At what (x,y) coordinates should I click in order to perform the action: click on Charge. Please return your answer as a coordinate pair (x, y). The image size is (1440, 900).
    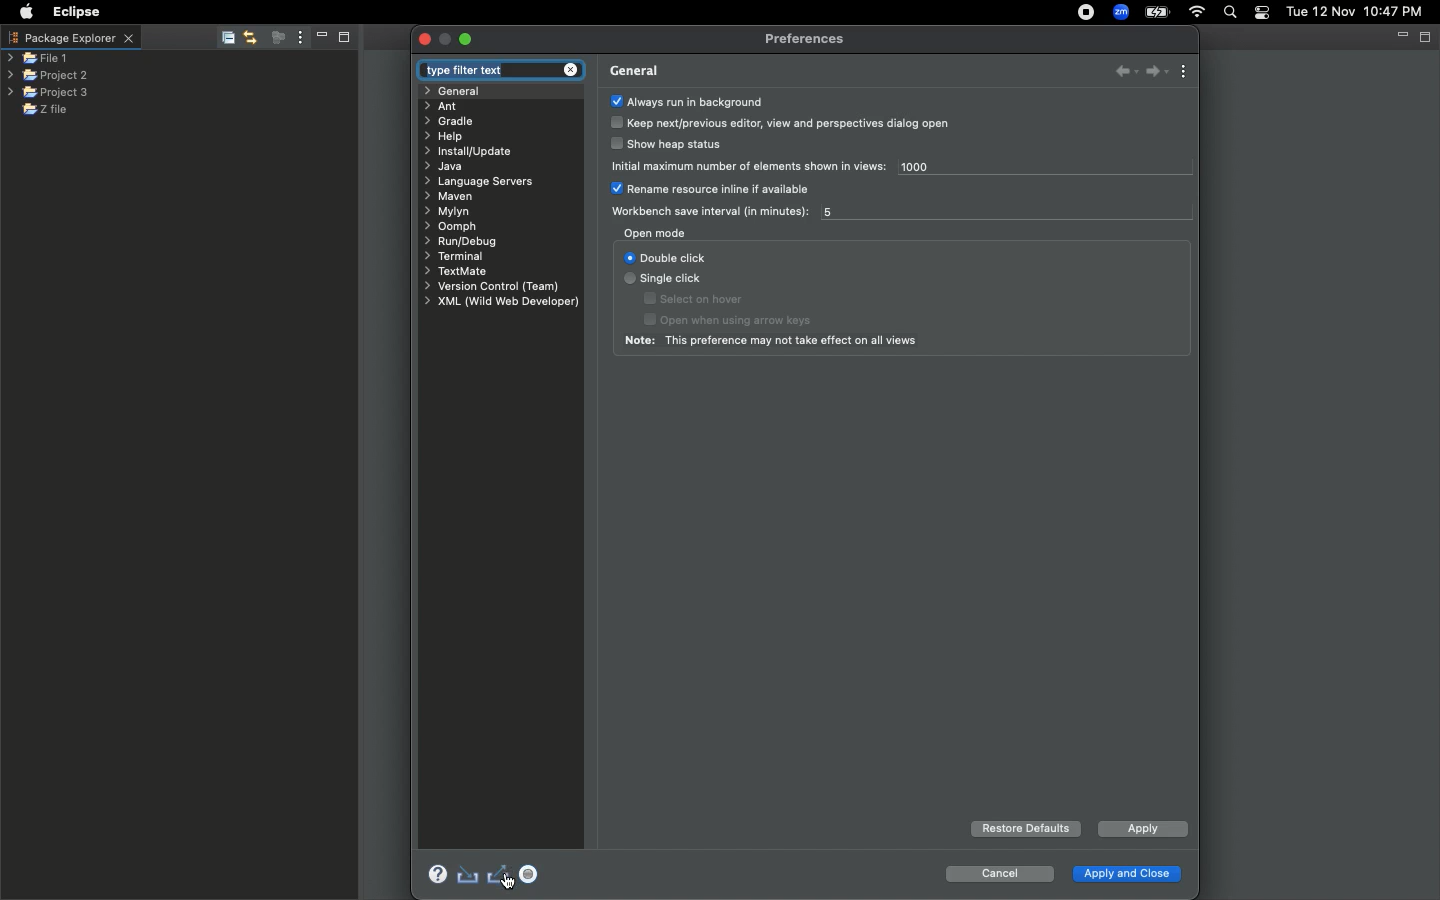
    Looking at the image, I should click on (1160, 11).